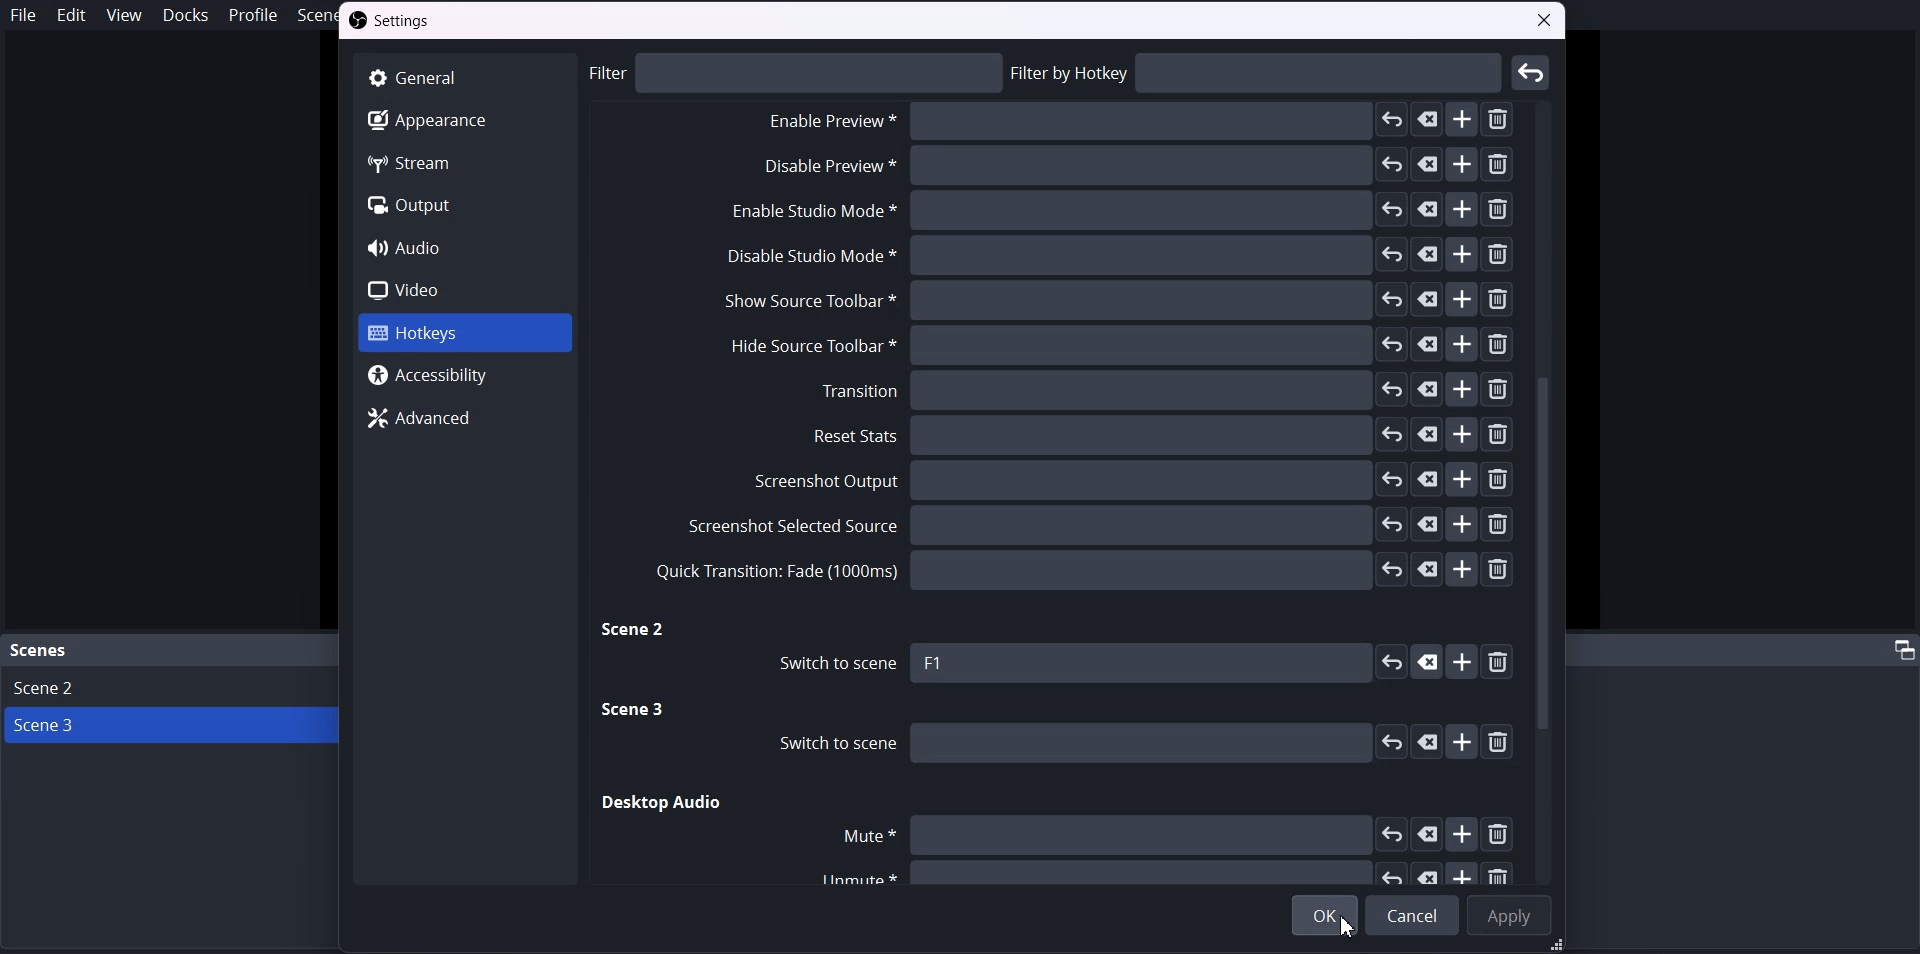 The width and height of the screenshot is (1920, 954). Describe the element at coordinates (1156, 873) in the screenshot. I see `Unmute` at that location.